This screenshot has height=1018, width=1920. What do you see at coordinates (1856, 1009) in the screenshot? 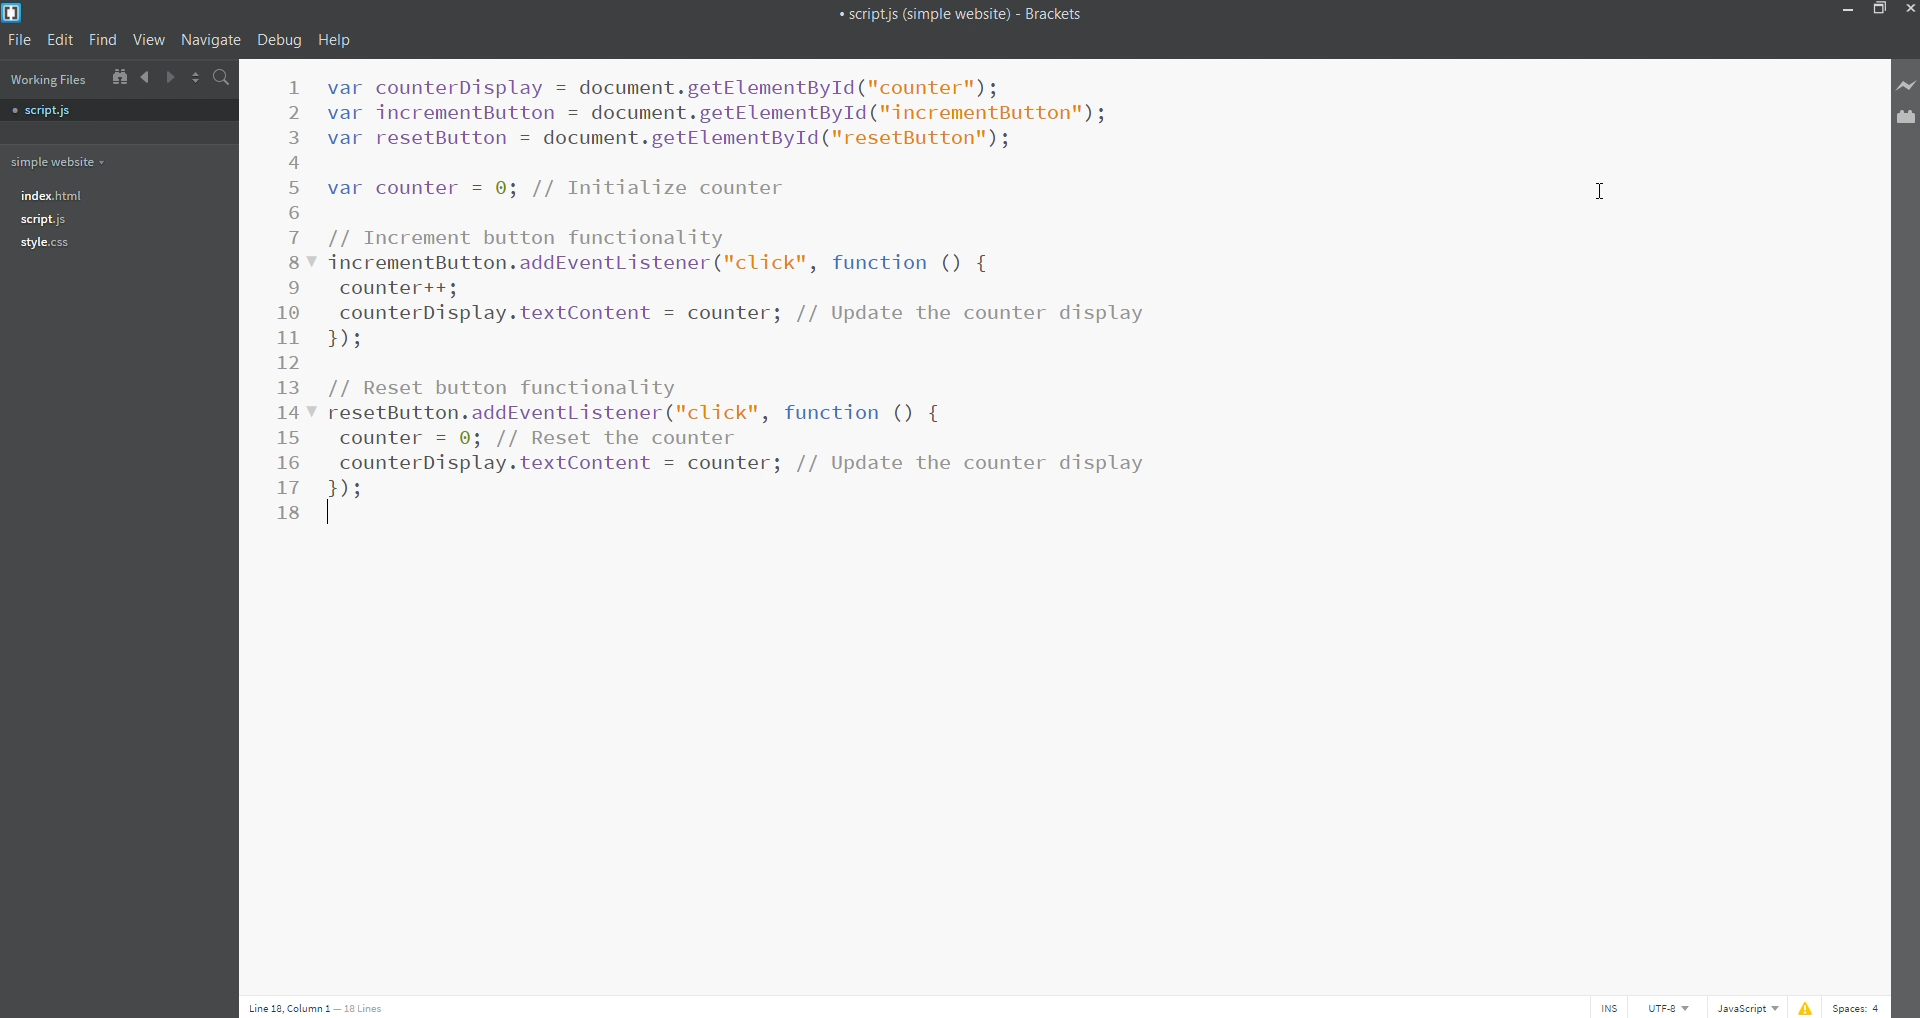
I see `space count` at bounding box center [1856, 1009].